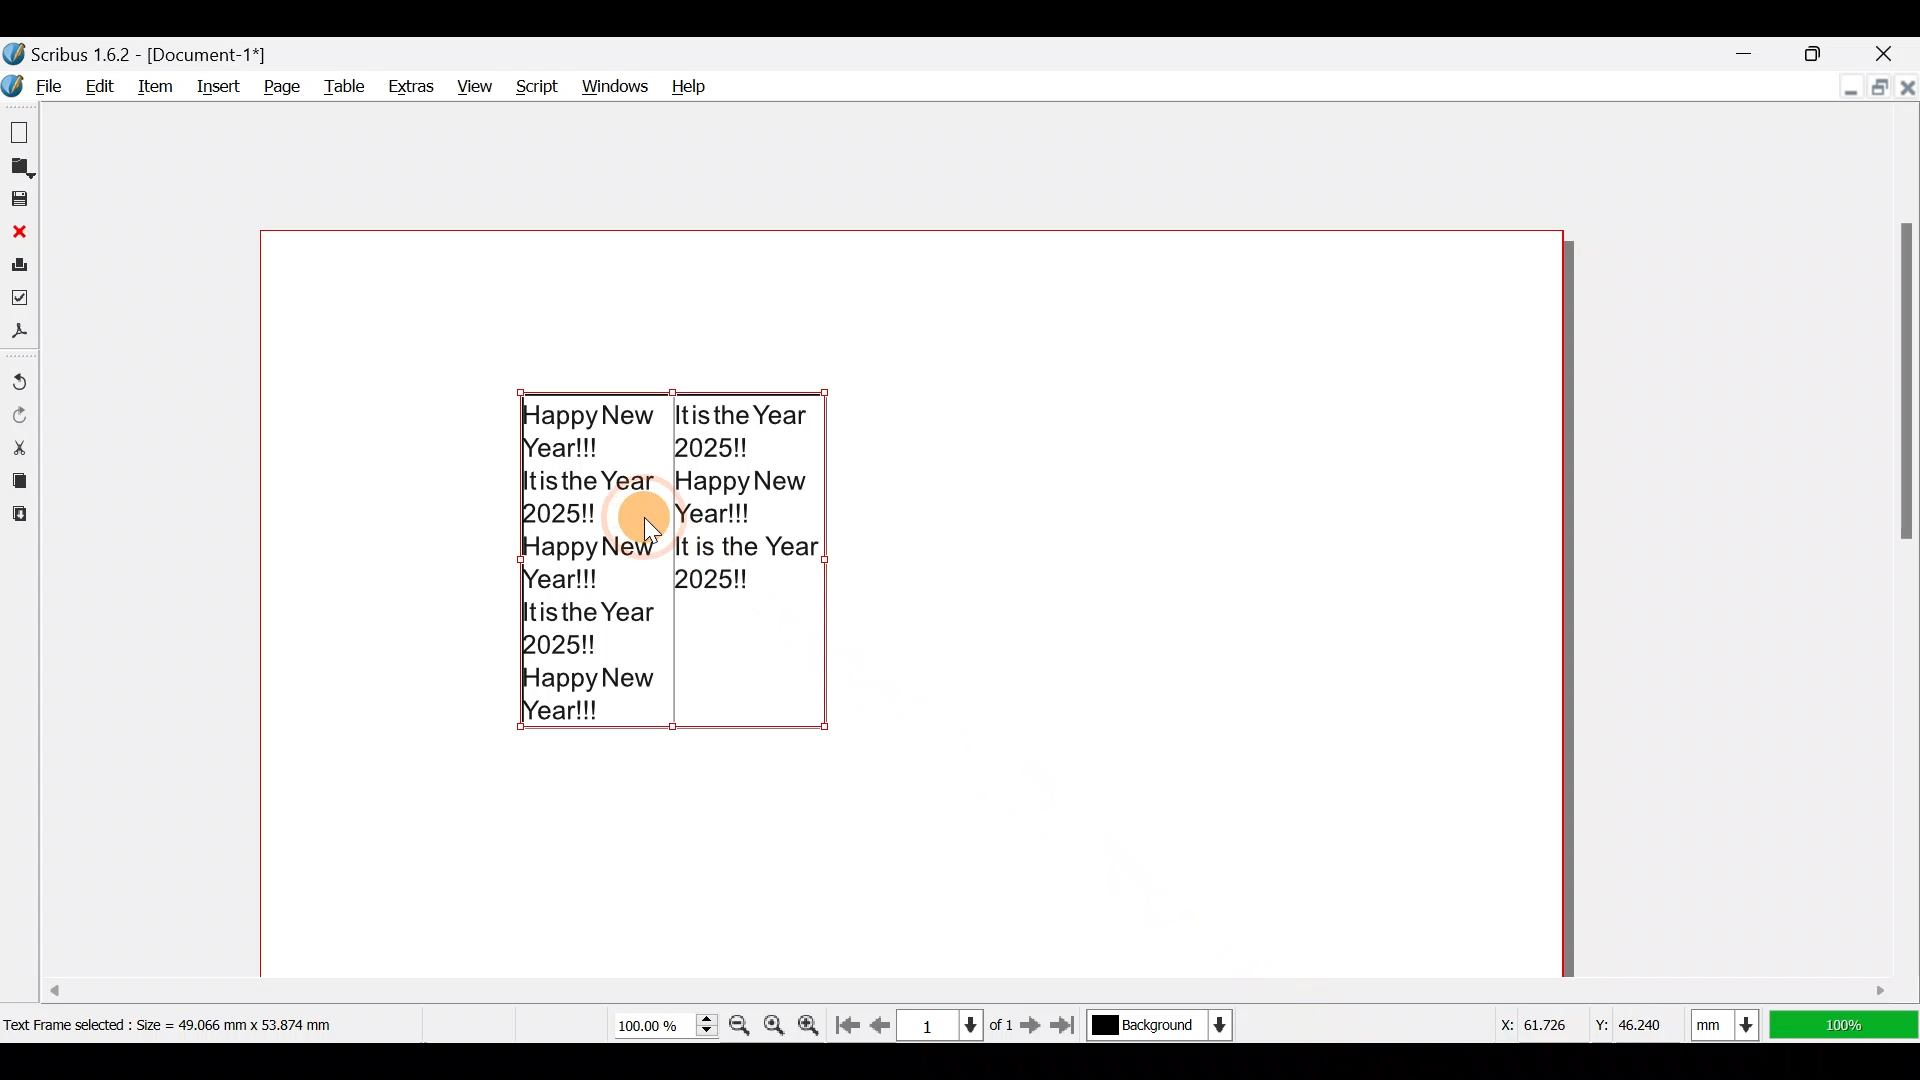  I want to click on Scroll bar, so click(1900, 551).